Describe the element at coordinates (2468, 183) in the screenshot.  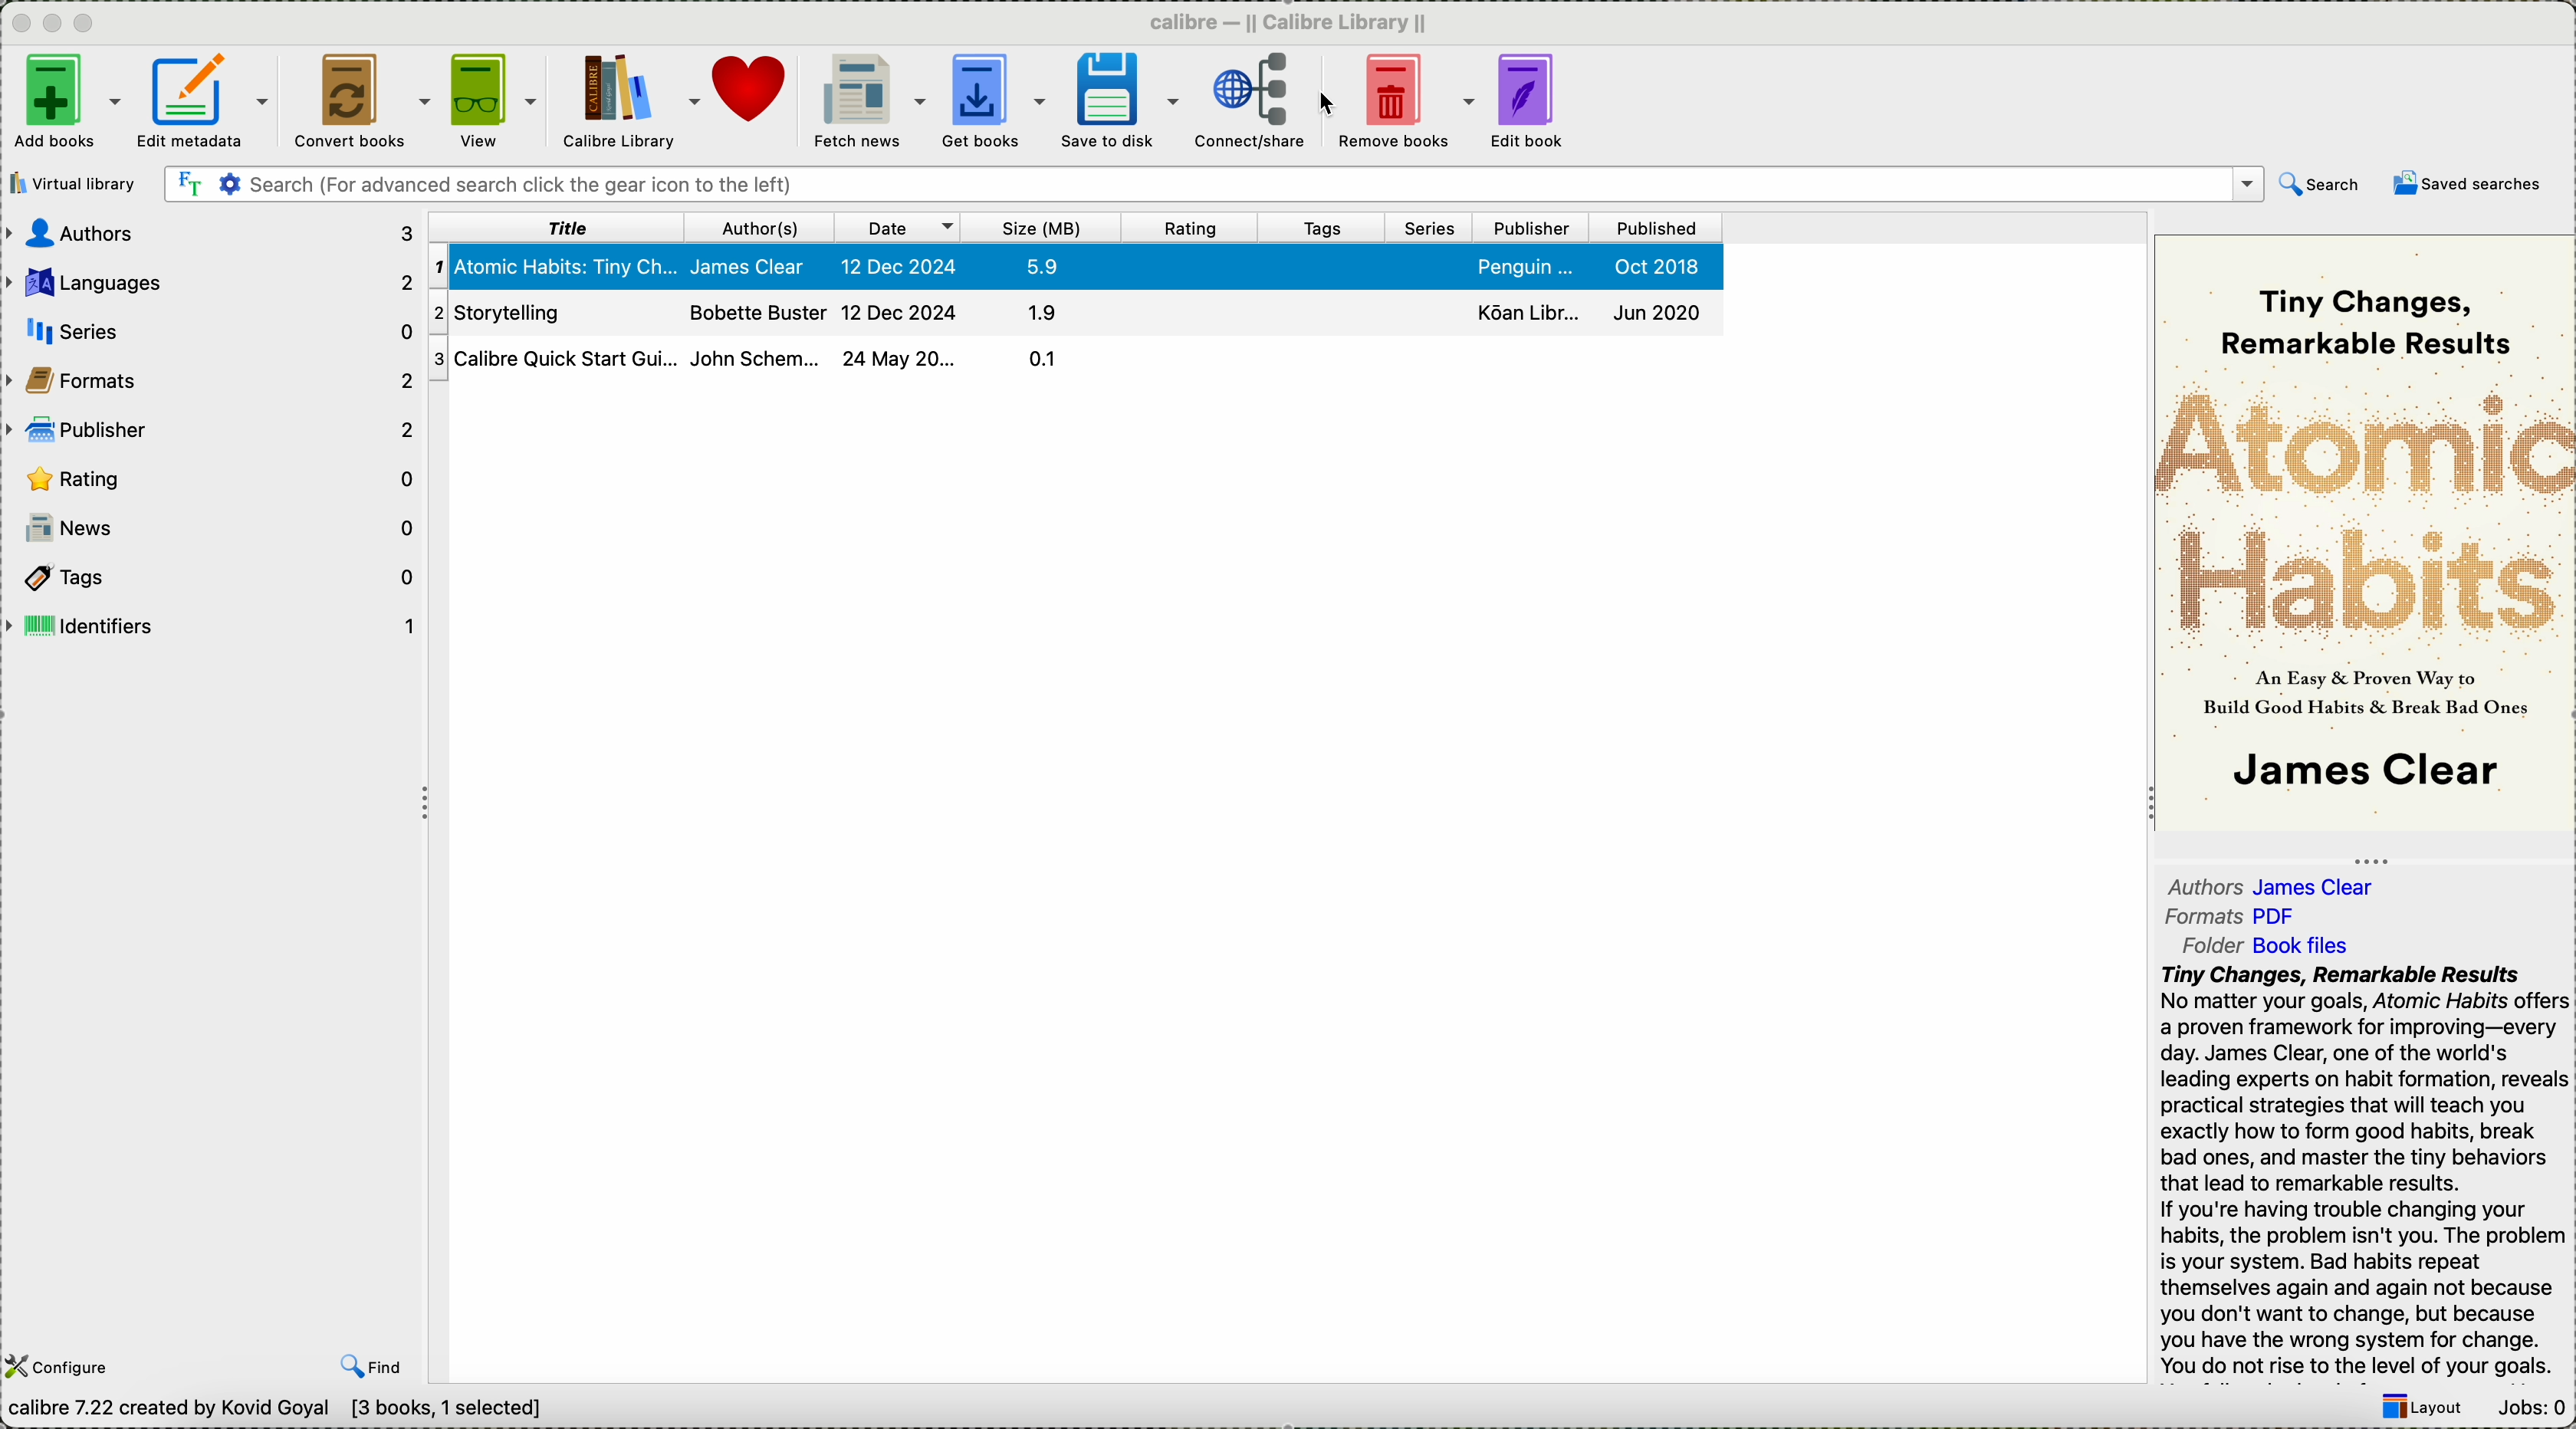
I see `saved searches` at that location.